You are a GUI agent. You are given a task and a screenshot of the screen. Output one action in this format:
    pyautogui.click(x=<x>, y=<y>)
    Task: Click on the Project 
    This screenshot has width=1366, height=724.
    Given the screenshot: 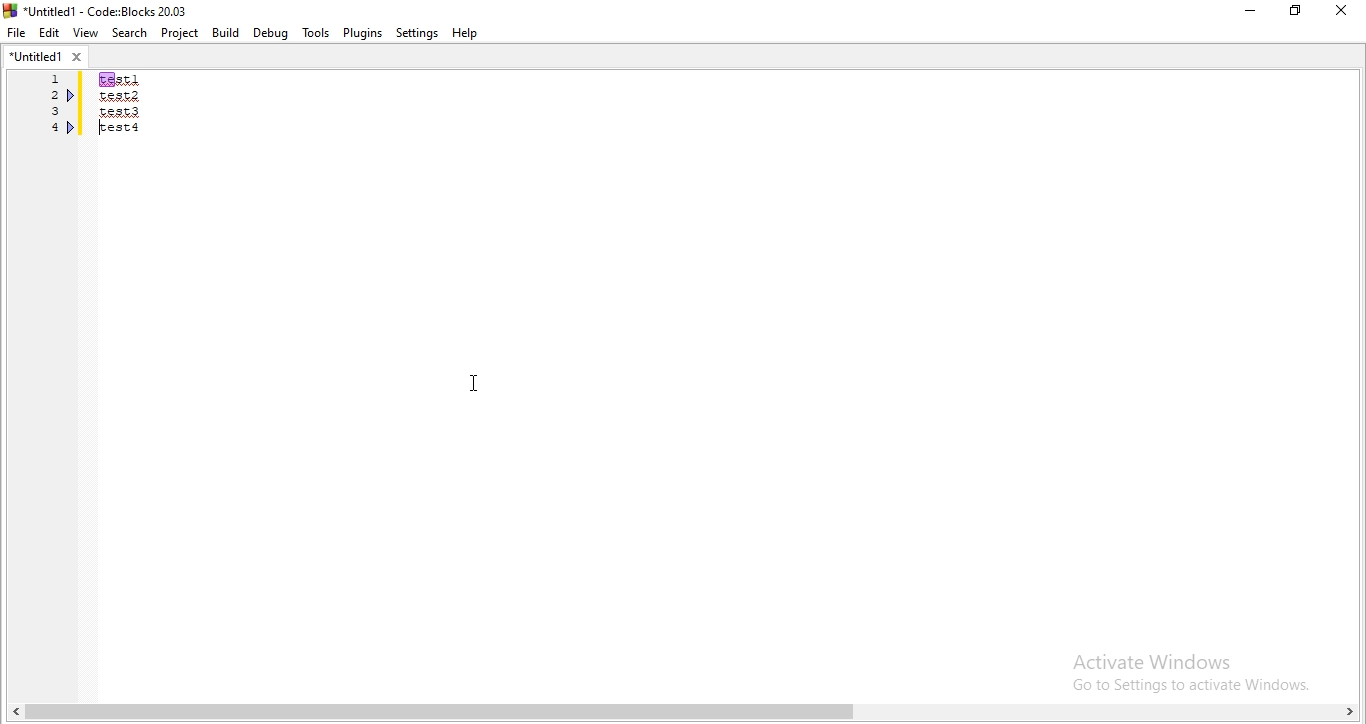 What is the action you would take?
    pyautogui.click(x=181, y=34)
    